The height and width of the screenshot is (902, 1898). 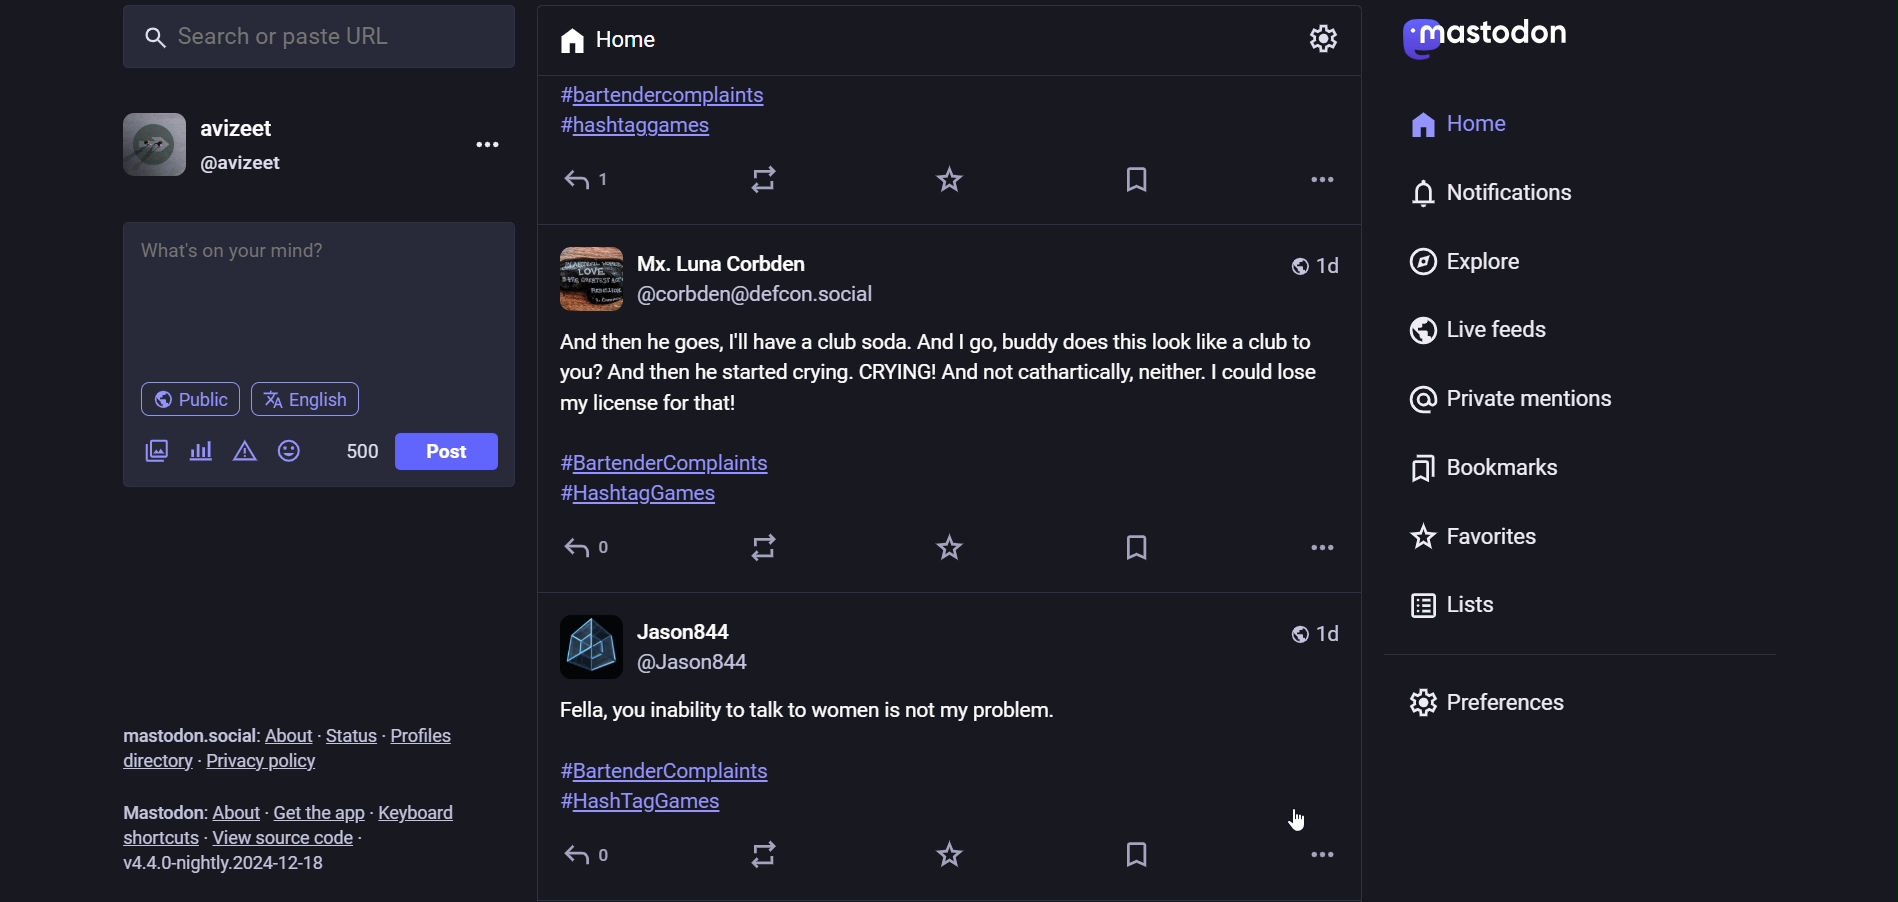 What do you see at coordinates (180, 727) in the screenshot?
I see `mastodon.social` at bounding box center [180, 727].